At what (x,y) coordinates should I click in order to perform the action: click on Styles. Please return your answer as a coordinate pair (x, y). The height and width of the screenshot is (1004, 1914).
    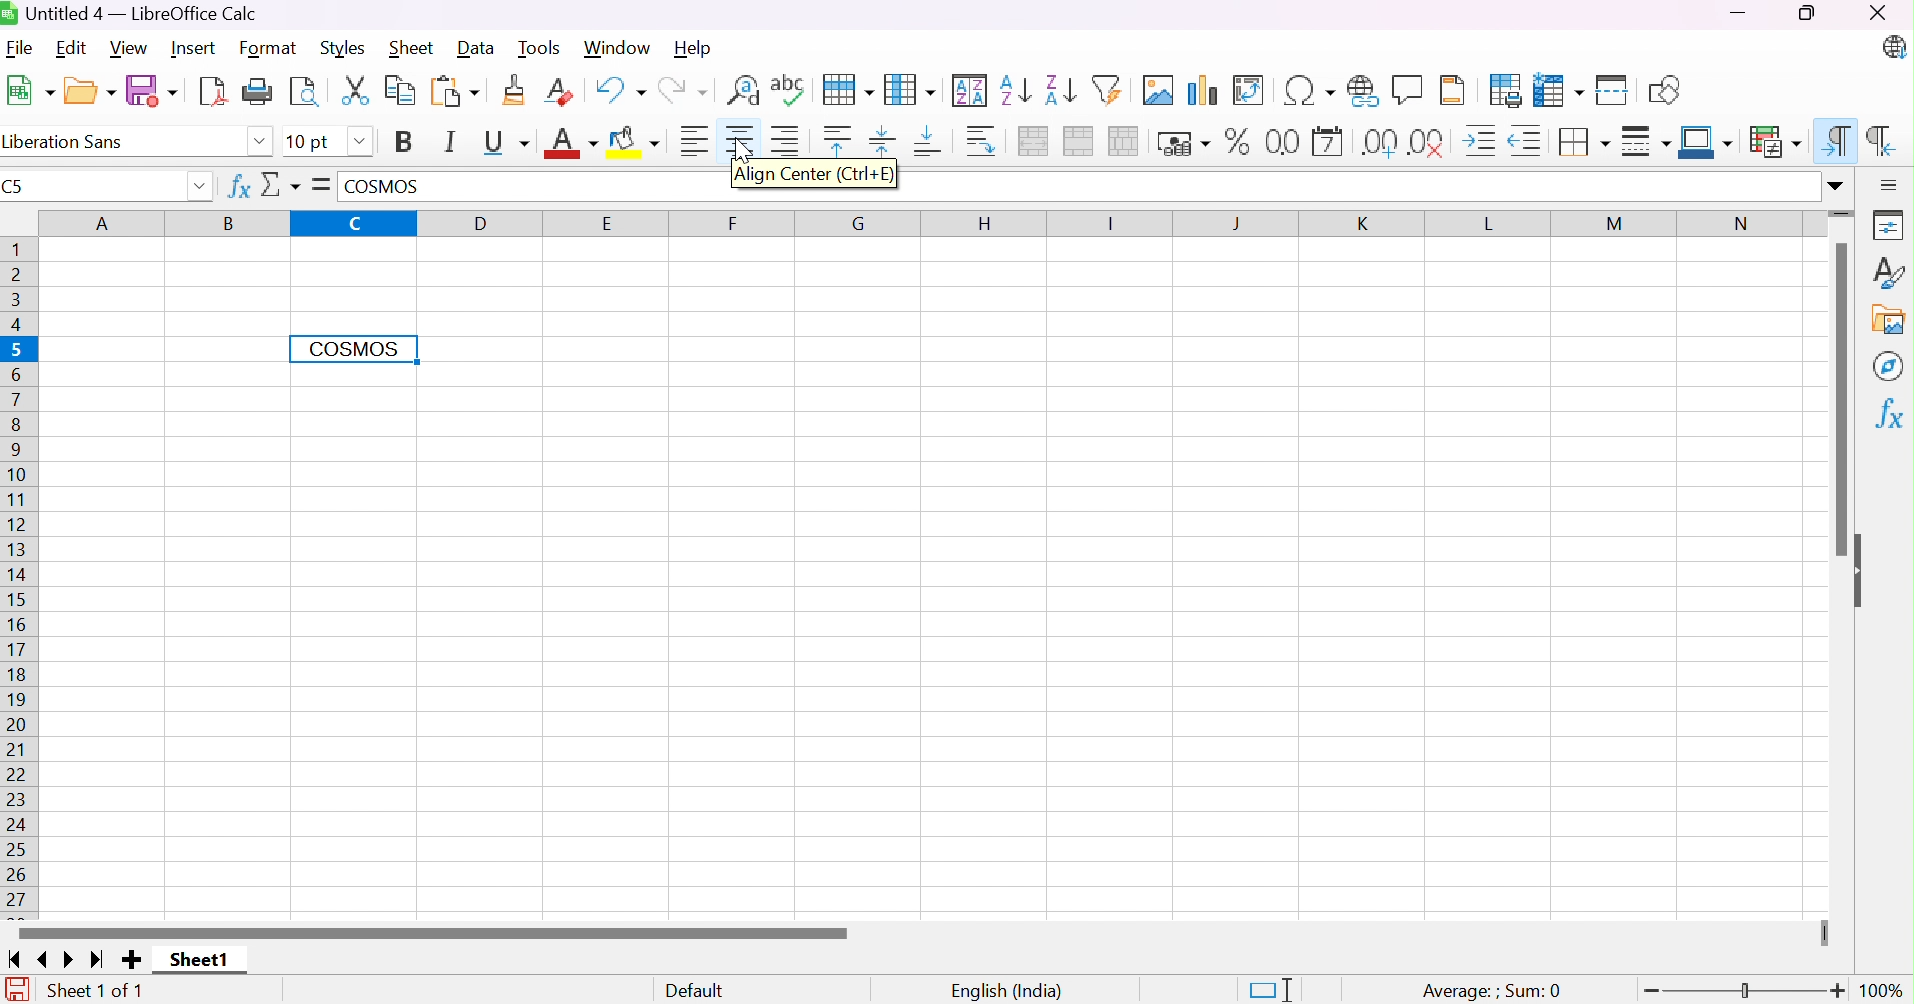
    Looking at the image, I should click on (343, 48).